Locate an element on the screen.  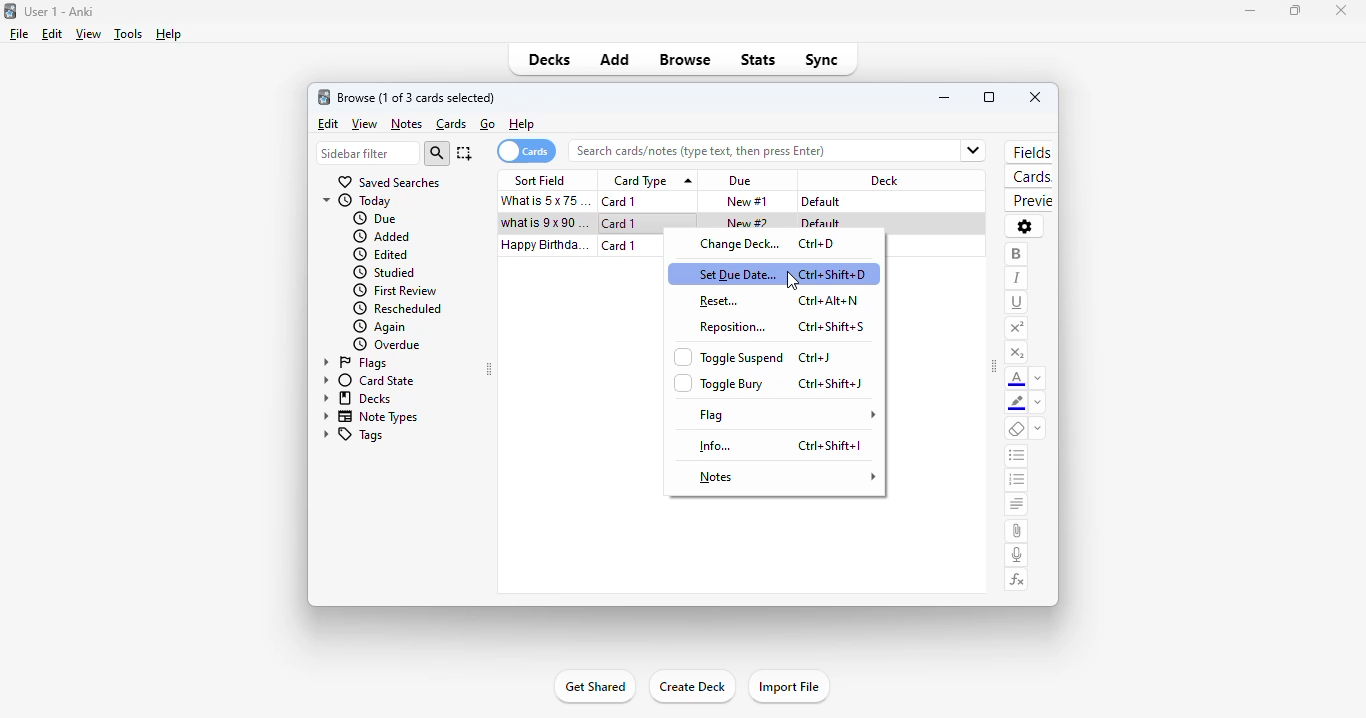
card 1 is located at coordinates (621, 224).